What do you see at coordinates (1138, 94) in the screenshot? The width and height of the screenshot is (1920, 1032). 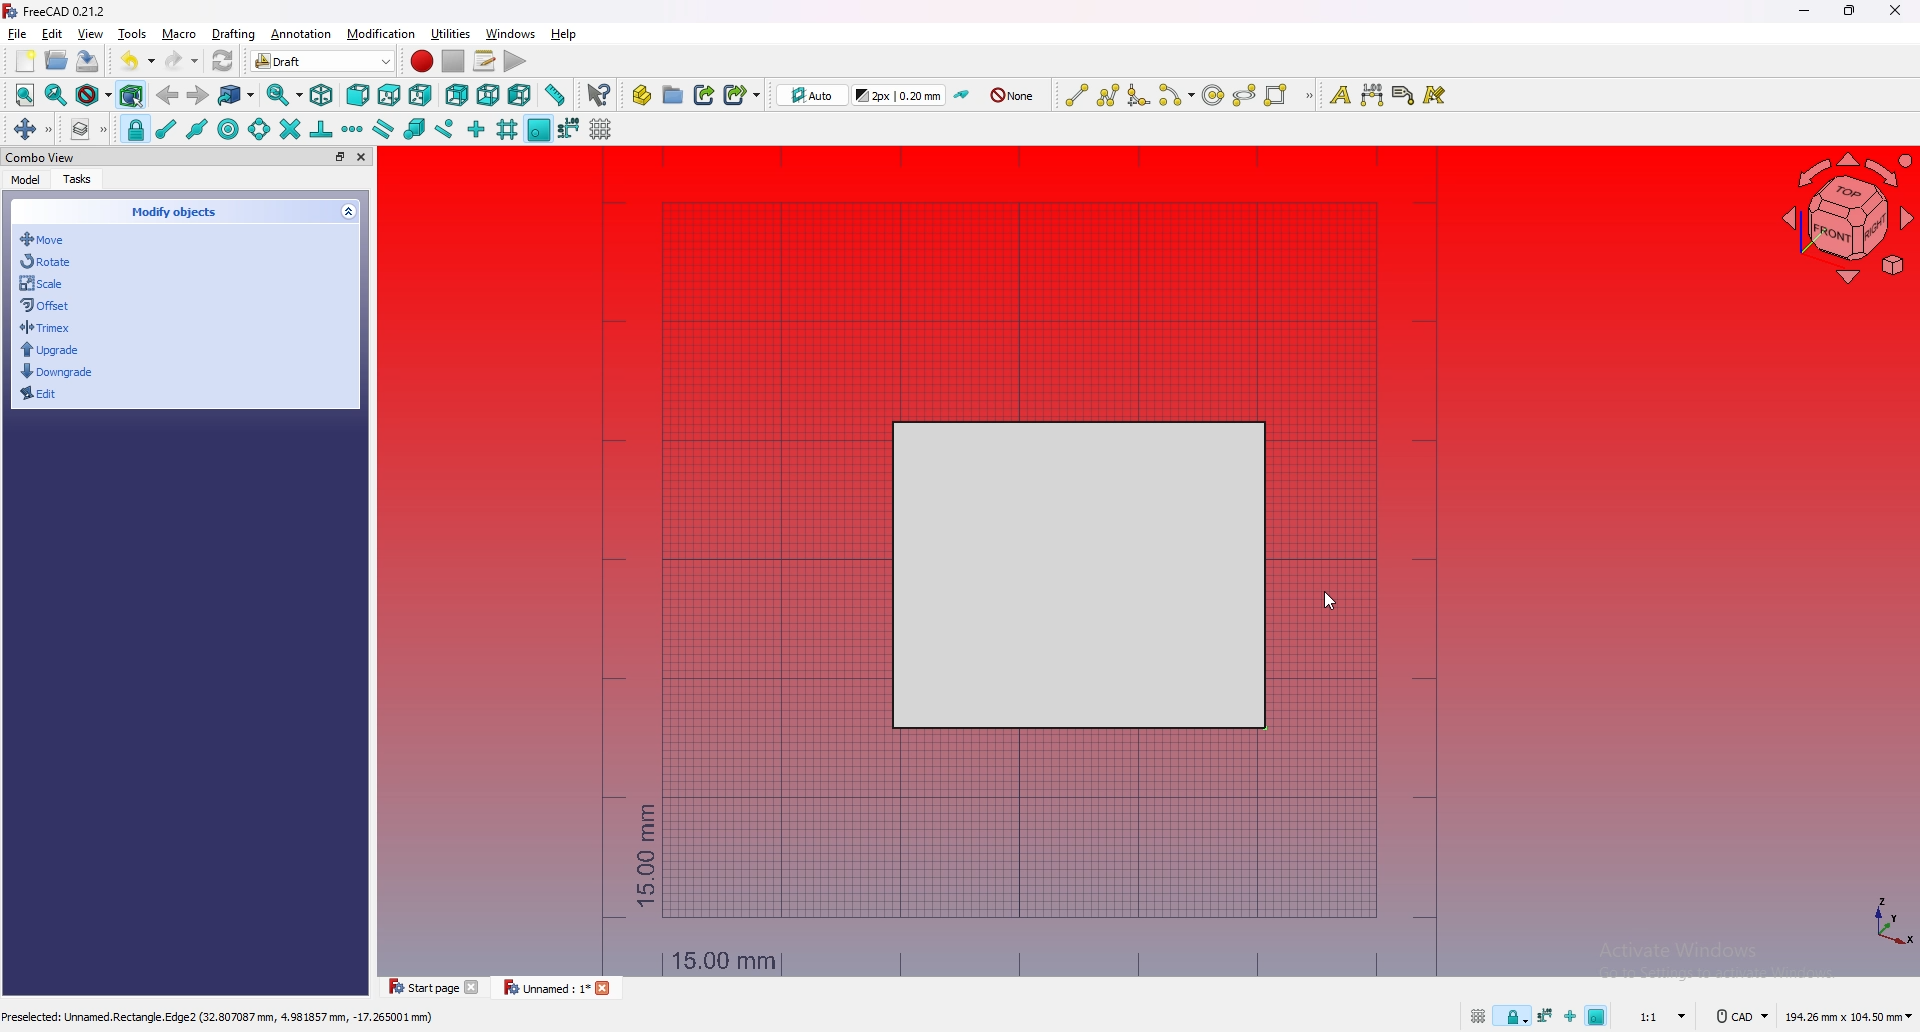 I see `fillet` at bounding box center [1138, 94].